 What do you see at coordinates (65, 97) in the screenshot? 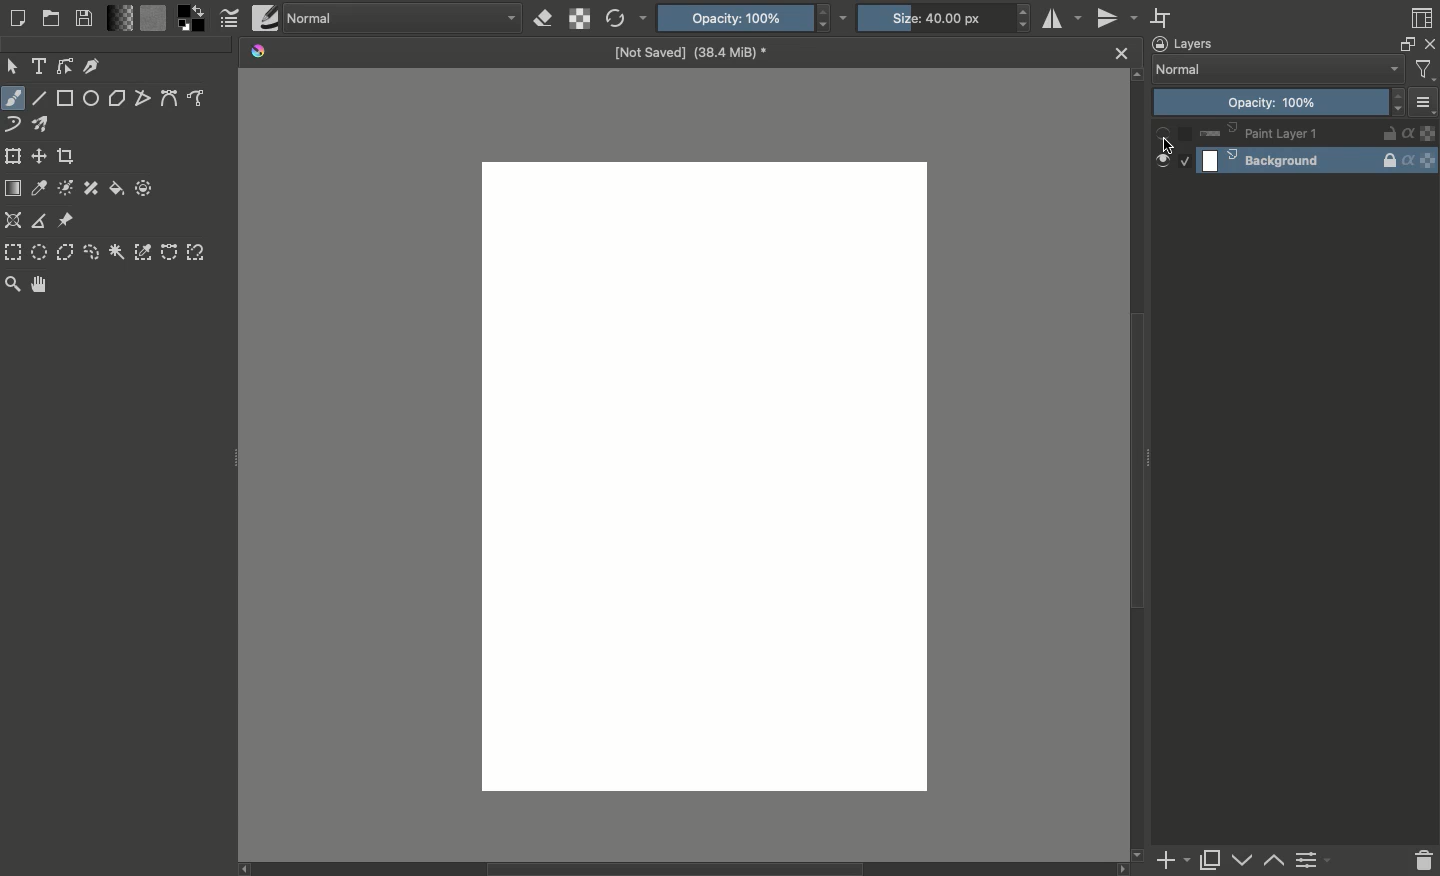
I see `Rectangle ` at bounding box center [65, 97].